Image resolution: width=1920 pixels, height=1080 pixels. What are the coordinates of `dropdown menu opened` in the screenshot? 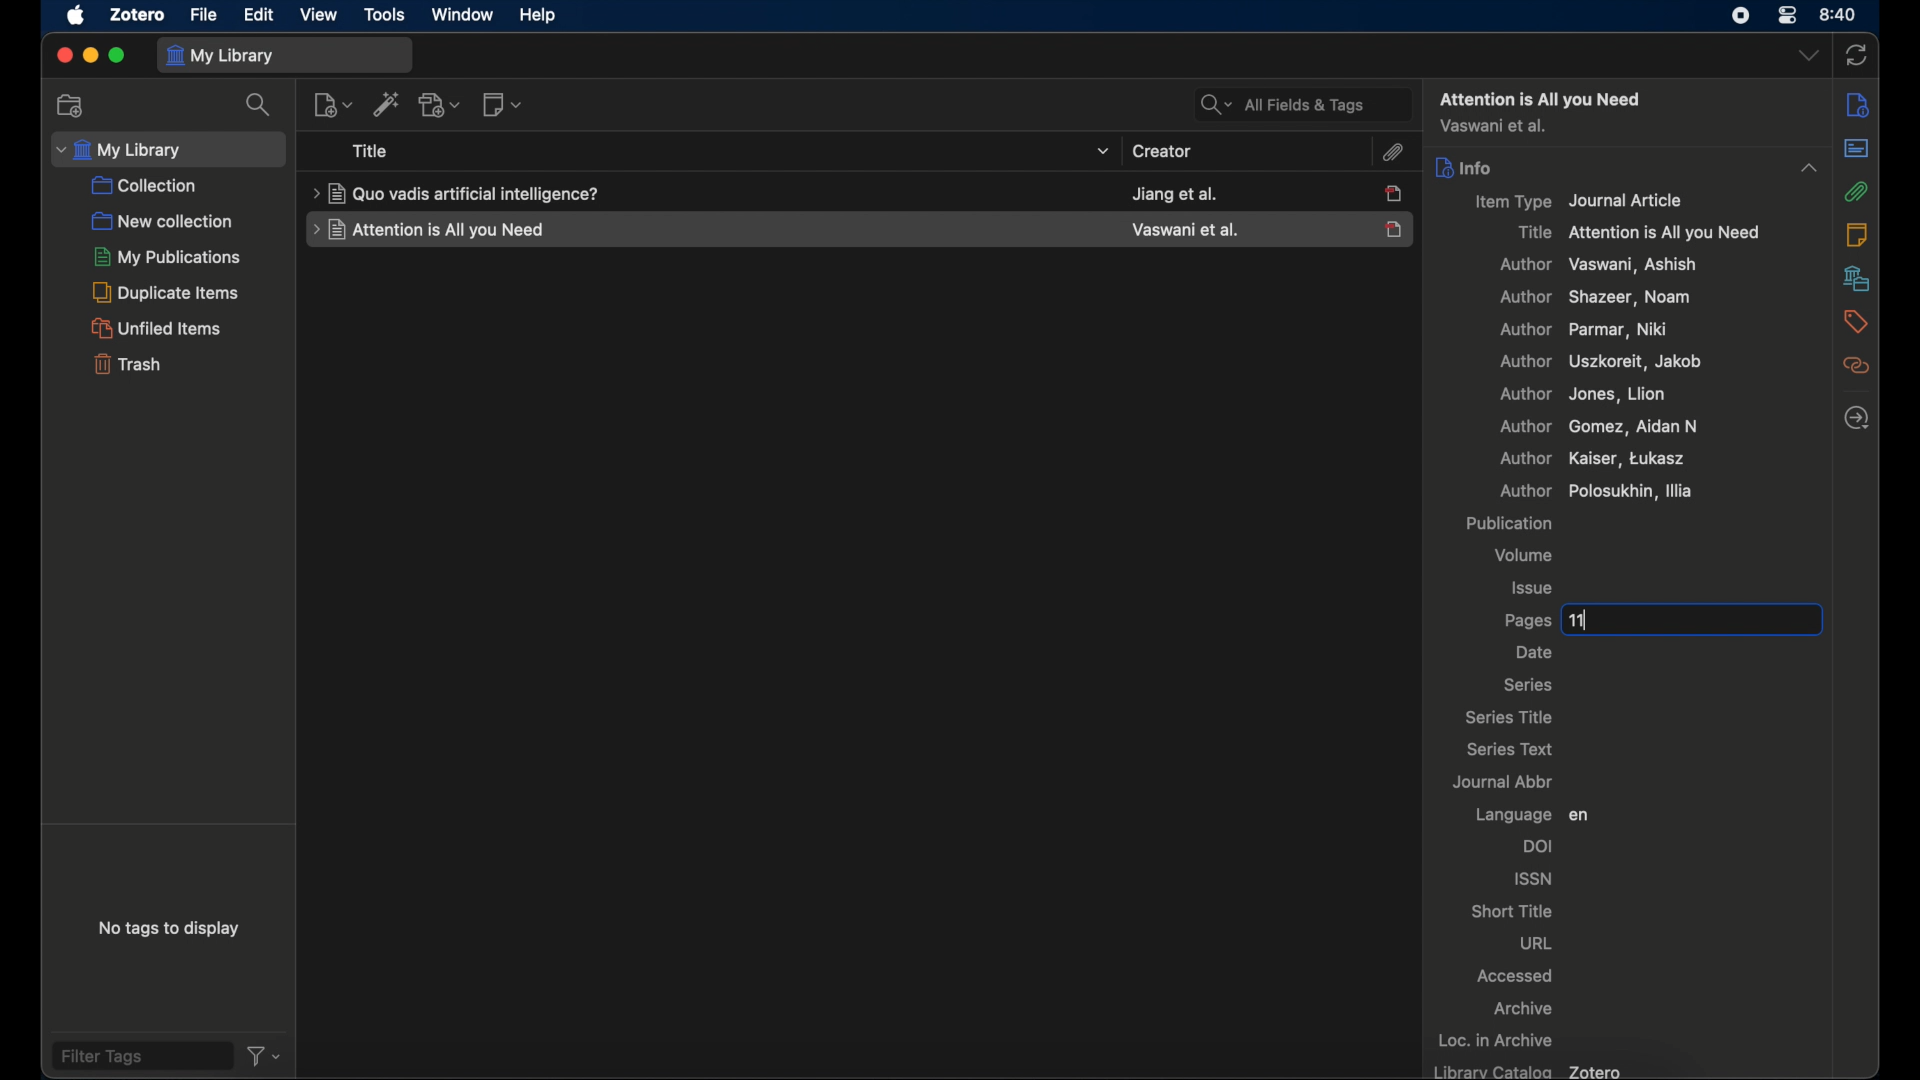 It's located at (1808, 167).